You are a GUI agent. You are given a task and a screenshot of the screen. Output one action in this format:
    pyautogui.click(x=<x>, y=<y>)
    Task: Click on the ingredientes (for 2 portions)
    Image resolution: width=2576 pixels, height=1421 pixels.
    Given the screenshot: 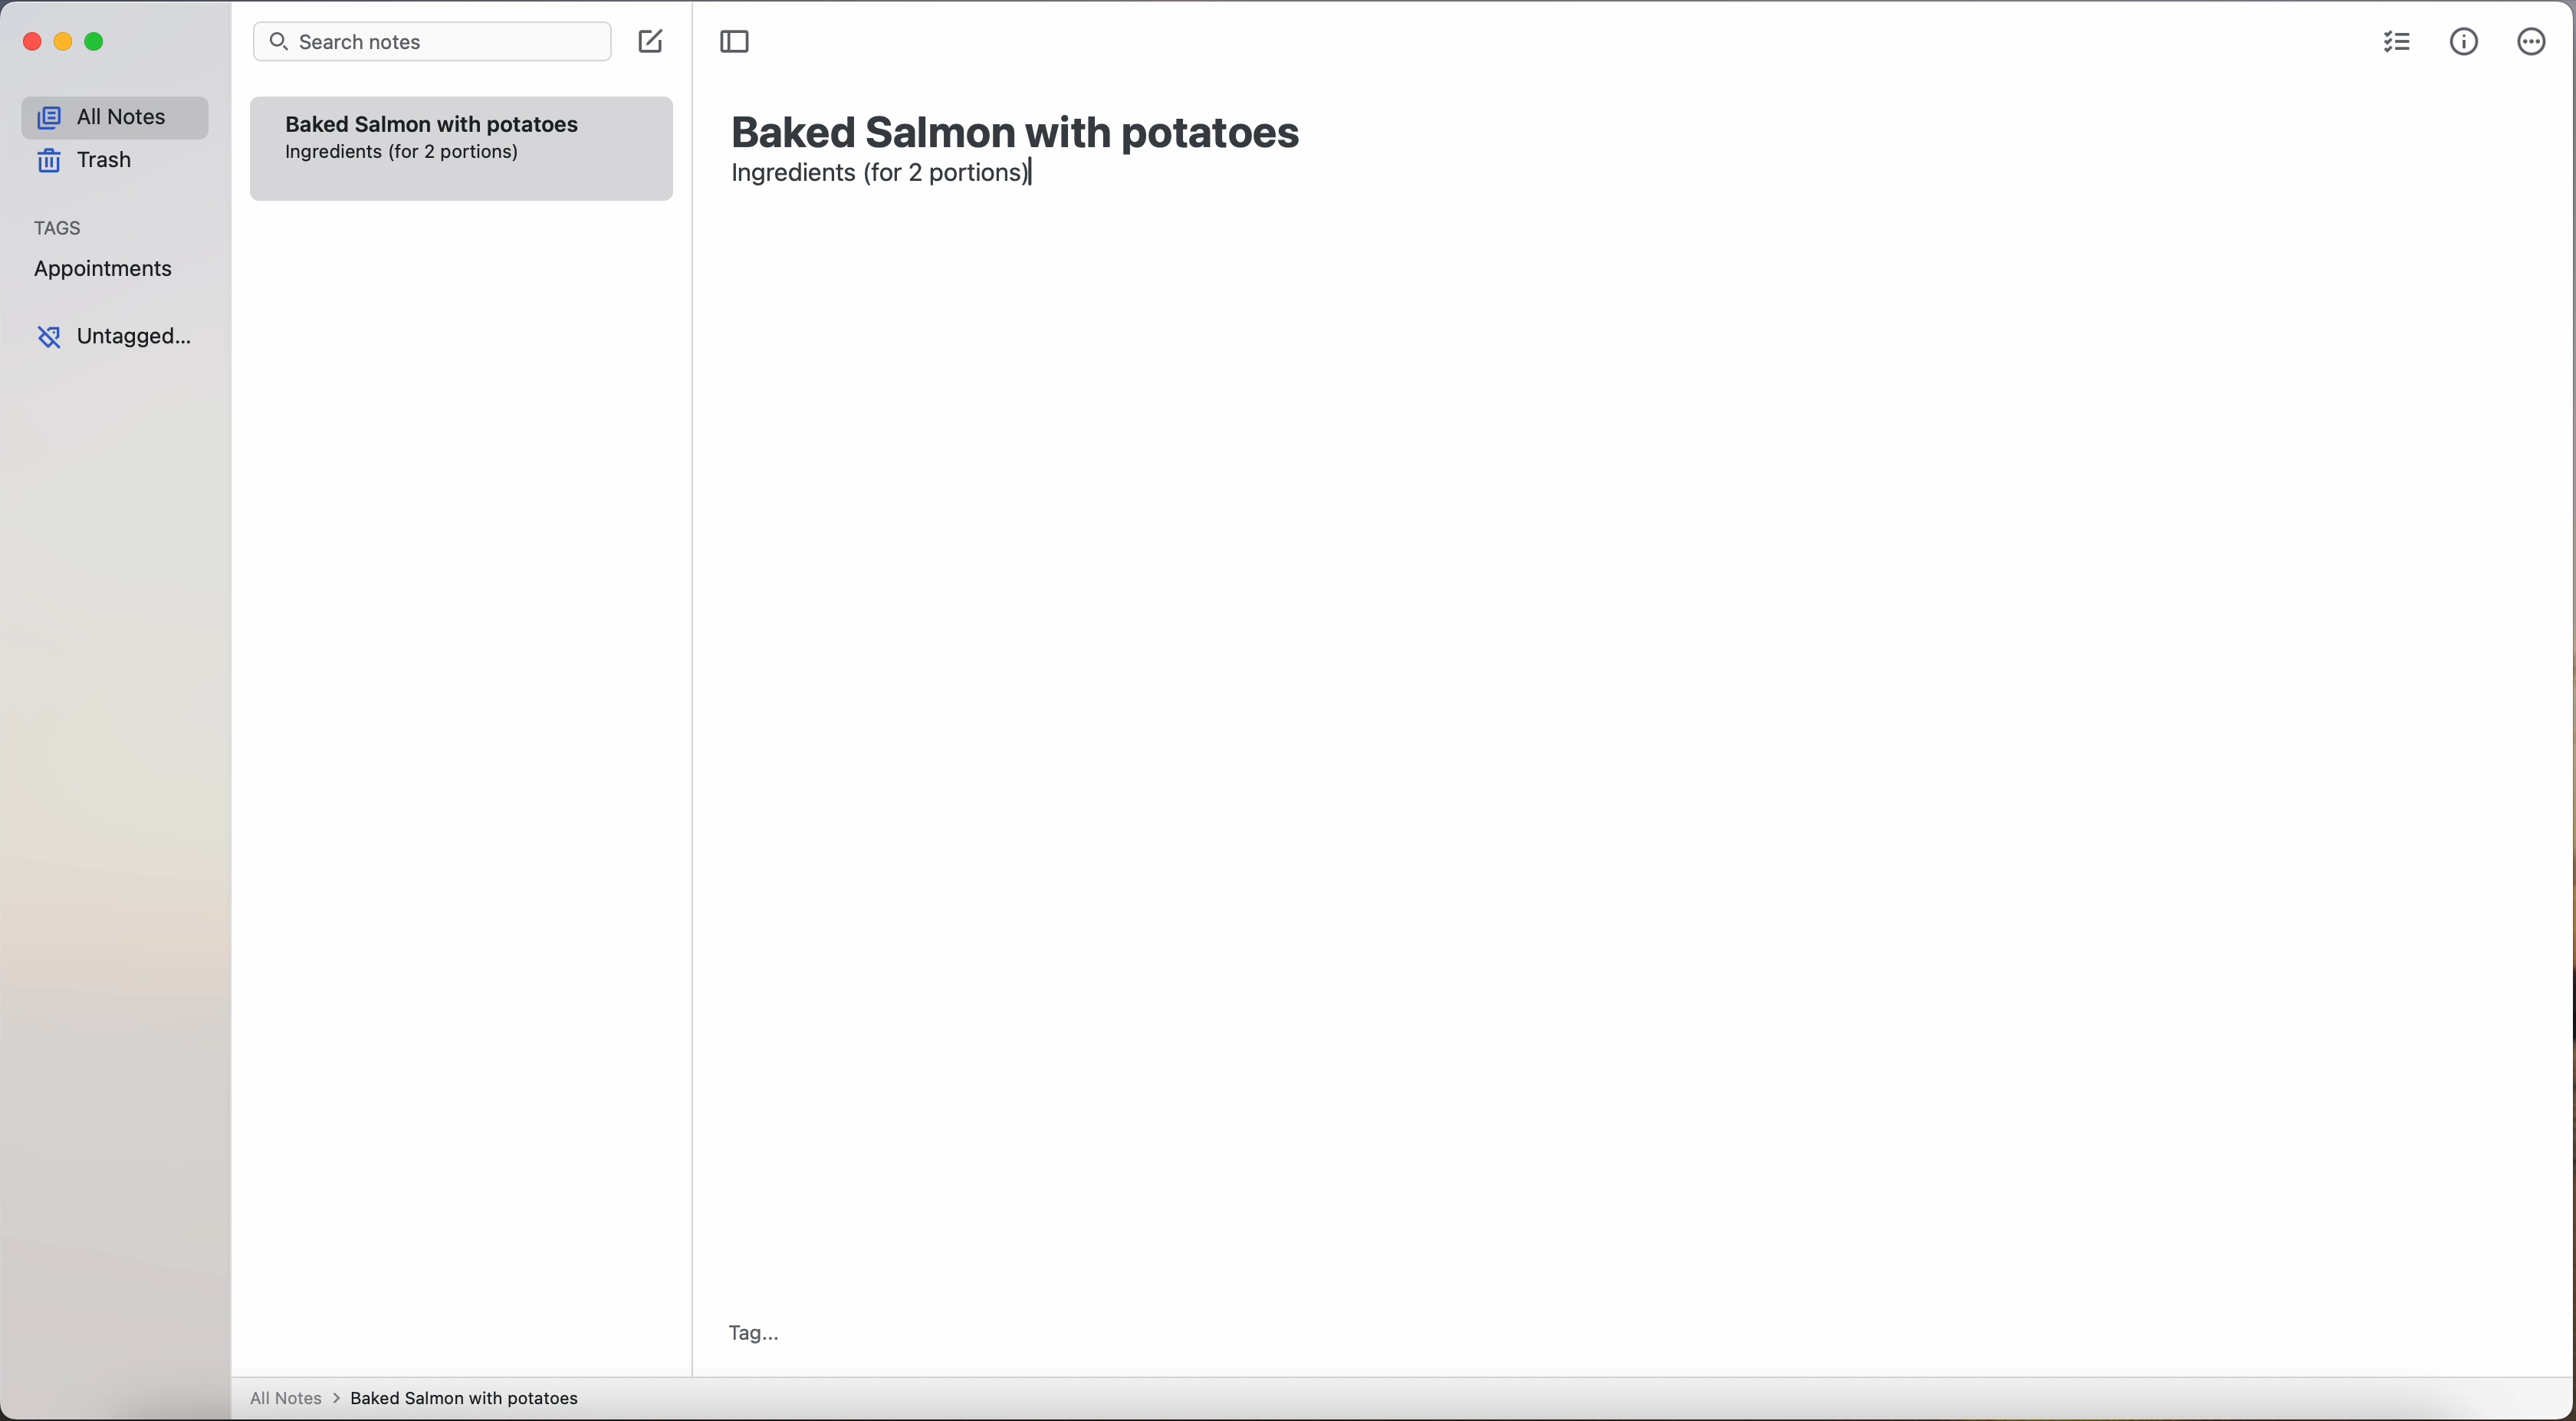 What is the action you would take?
    pyautogui.click(x=404, y=153)
    